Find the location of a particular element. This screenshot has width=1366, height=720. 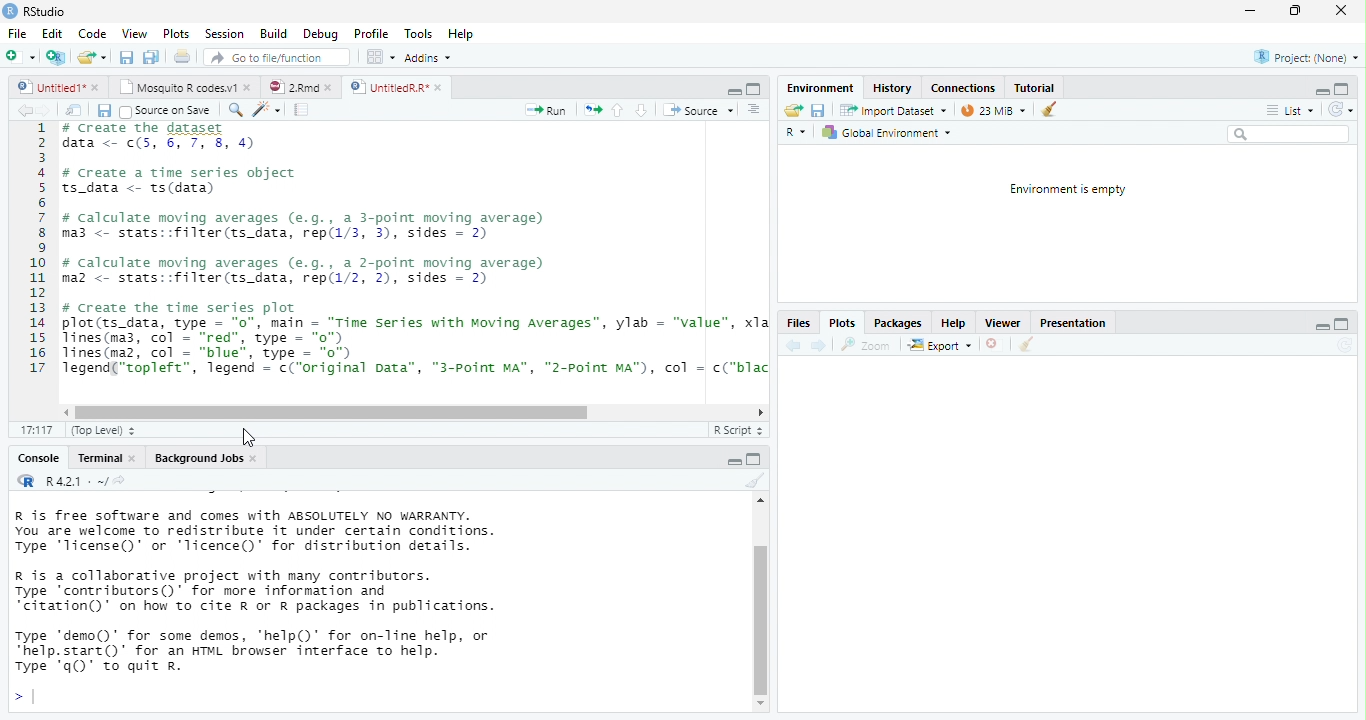

view the current working directory is located at coordinates (120, 480).